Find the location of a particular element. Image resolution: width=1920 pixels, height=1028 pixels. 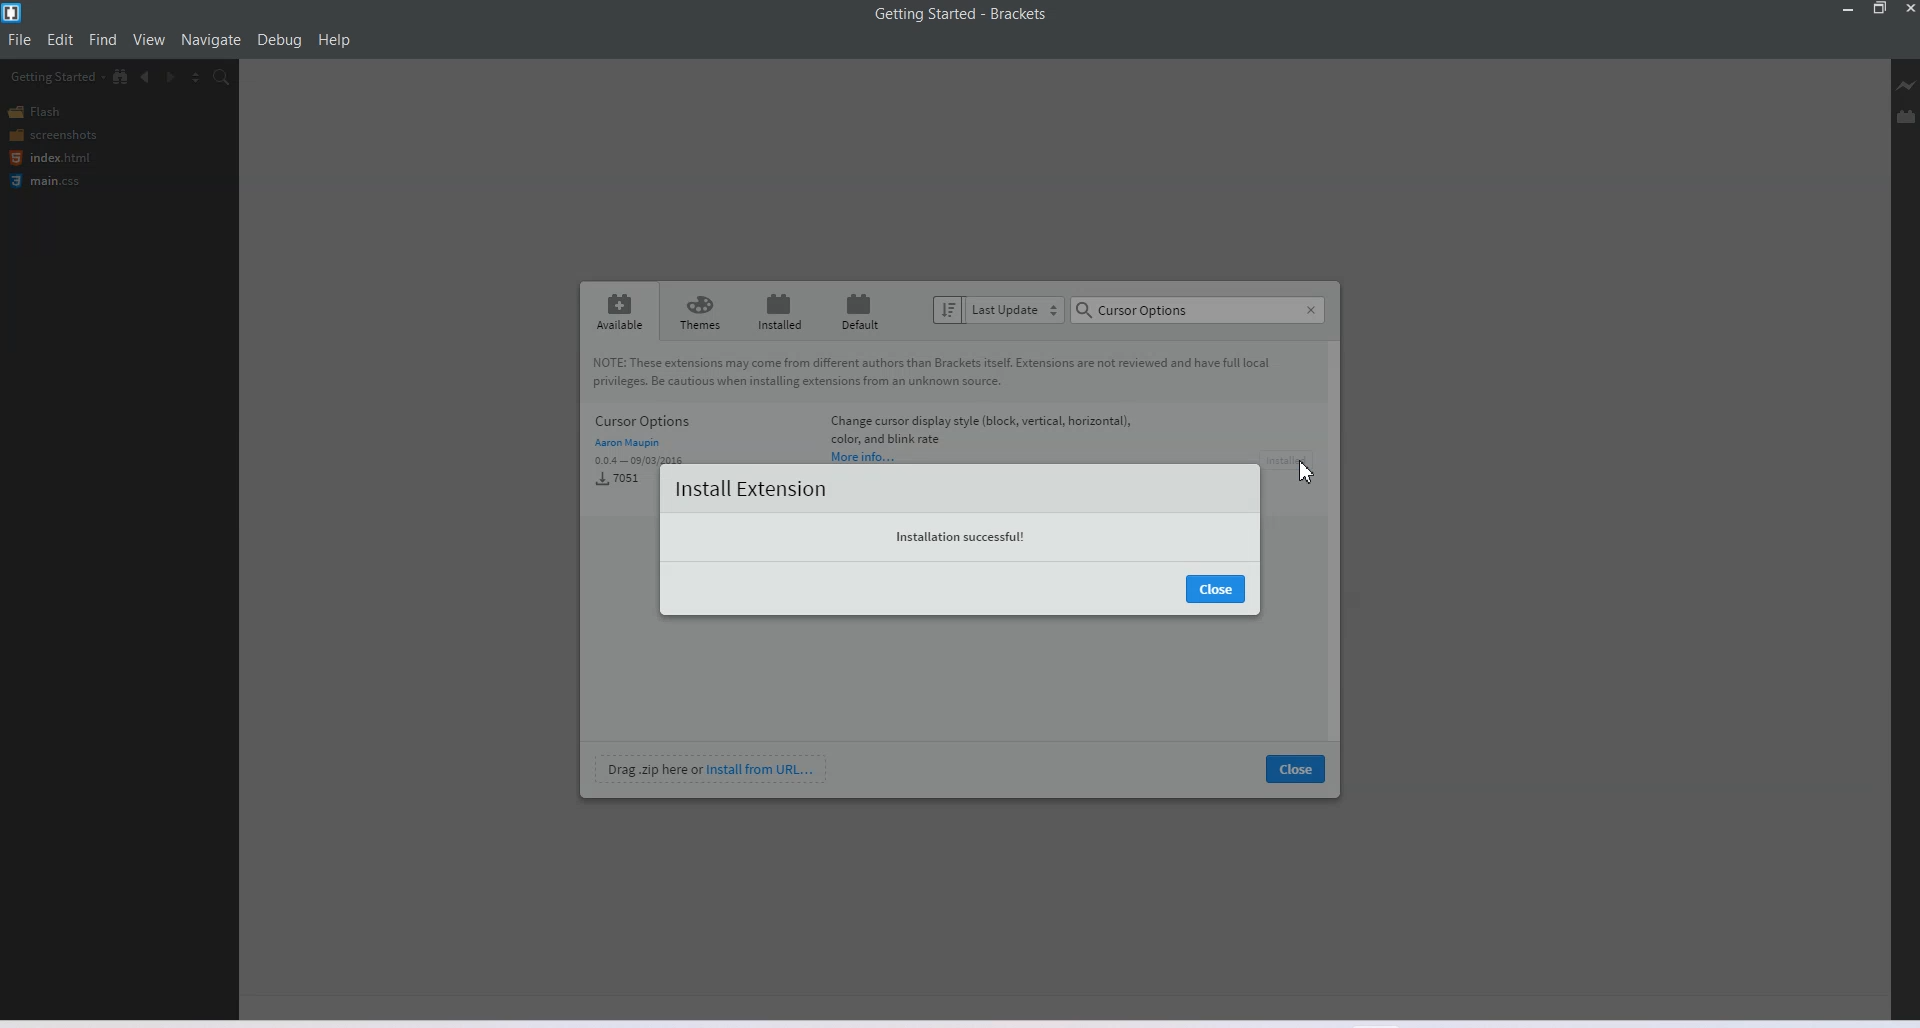

sort is located at coordinates (948, 311).